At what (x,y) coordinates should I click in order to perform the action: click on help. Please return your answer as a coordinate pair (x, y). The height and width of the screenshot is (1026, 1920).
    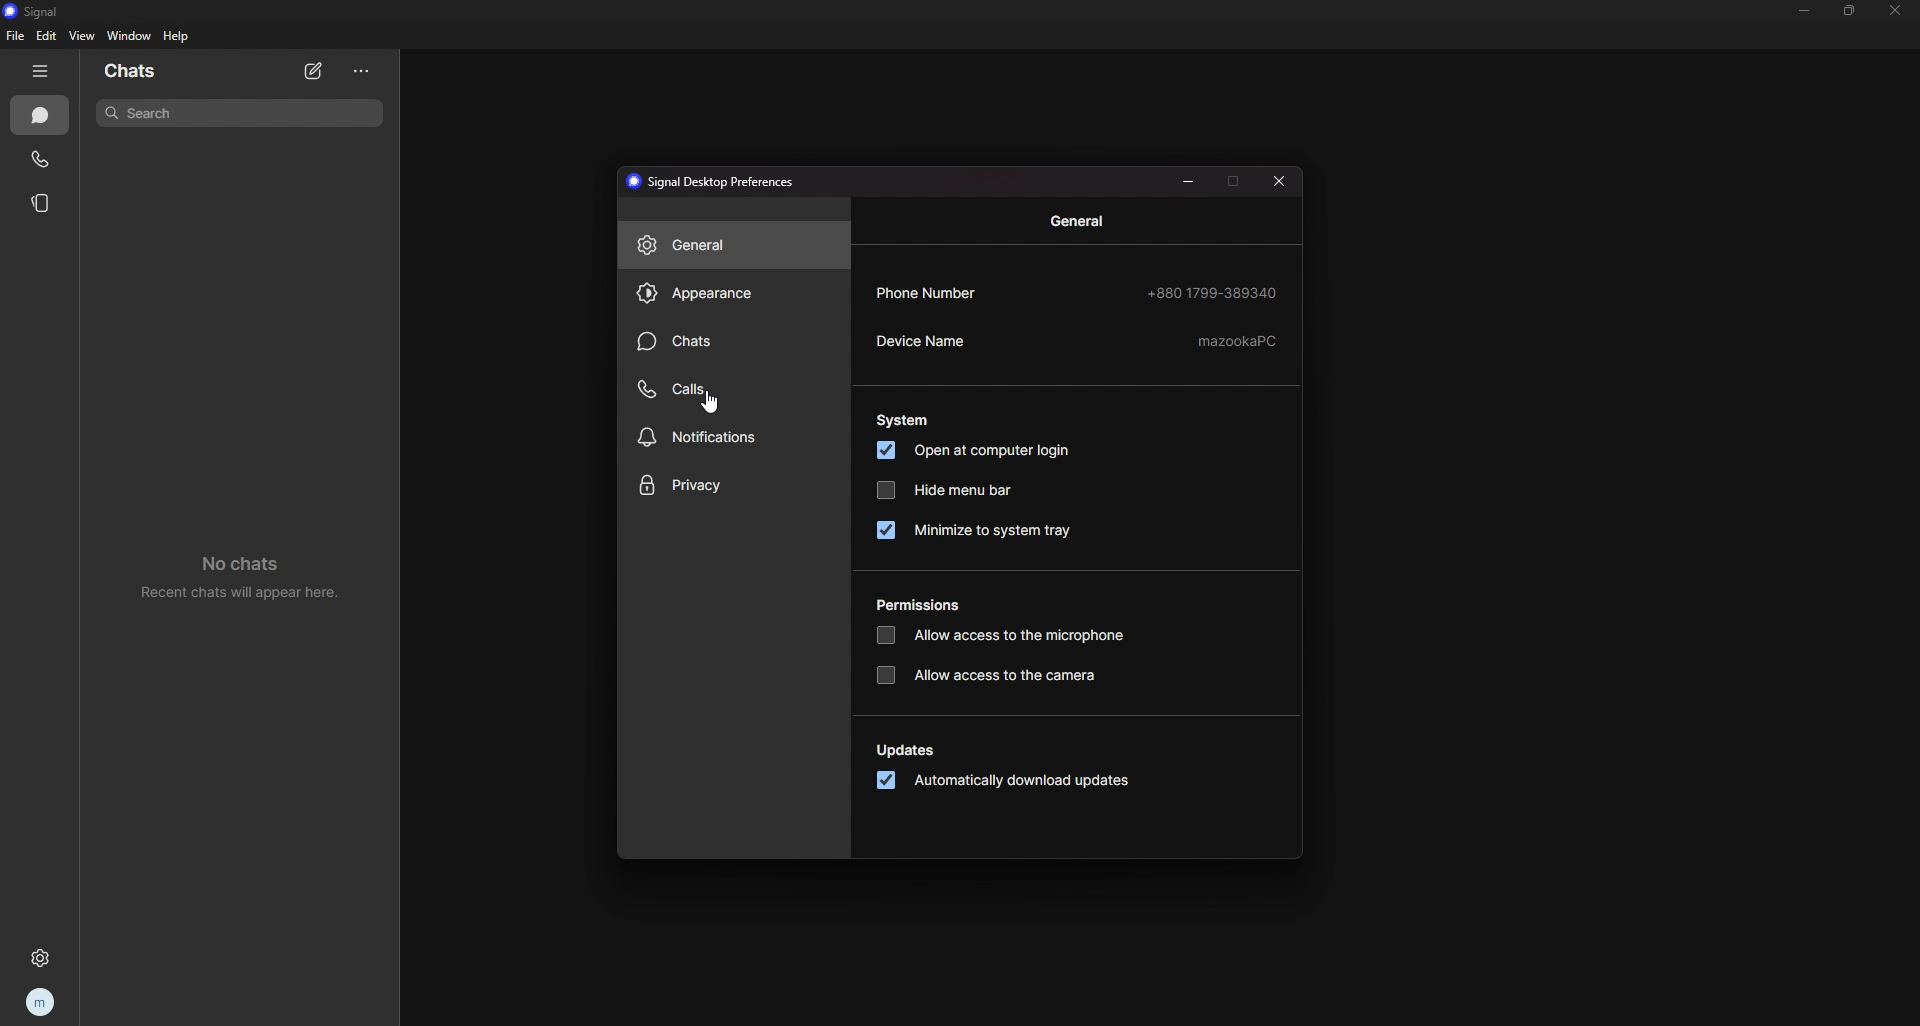
    Looking at the image, I should click on (177, 35).